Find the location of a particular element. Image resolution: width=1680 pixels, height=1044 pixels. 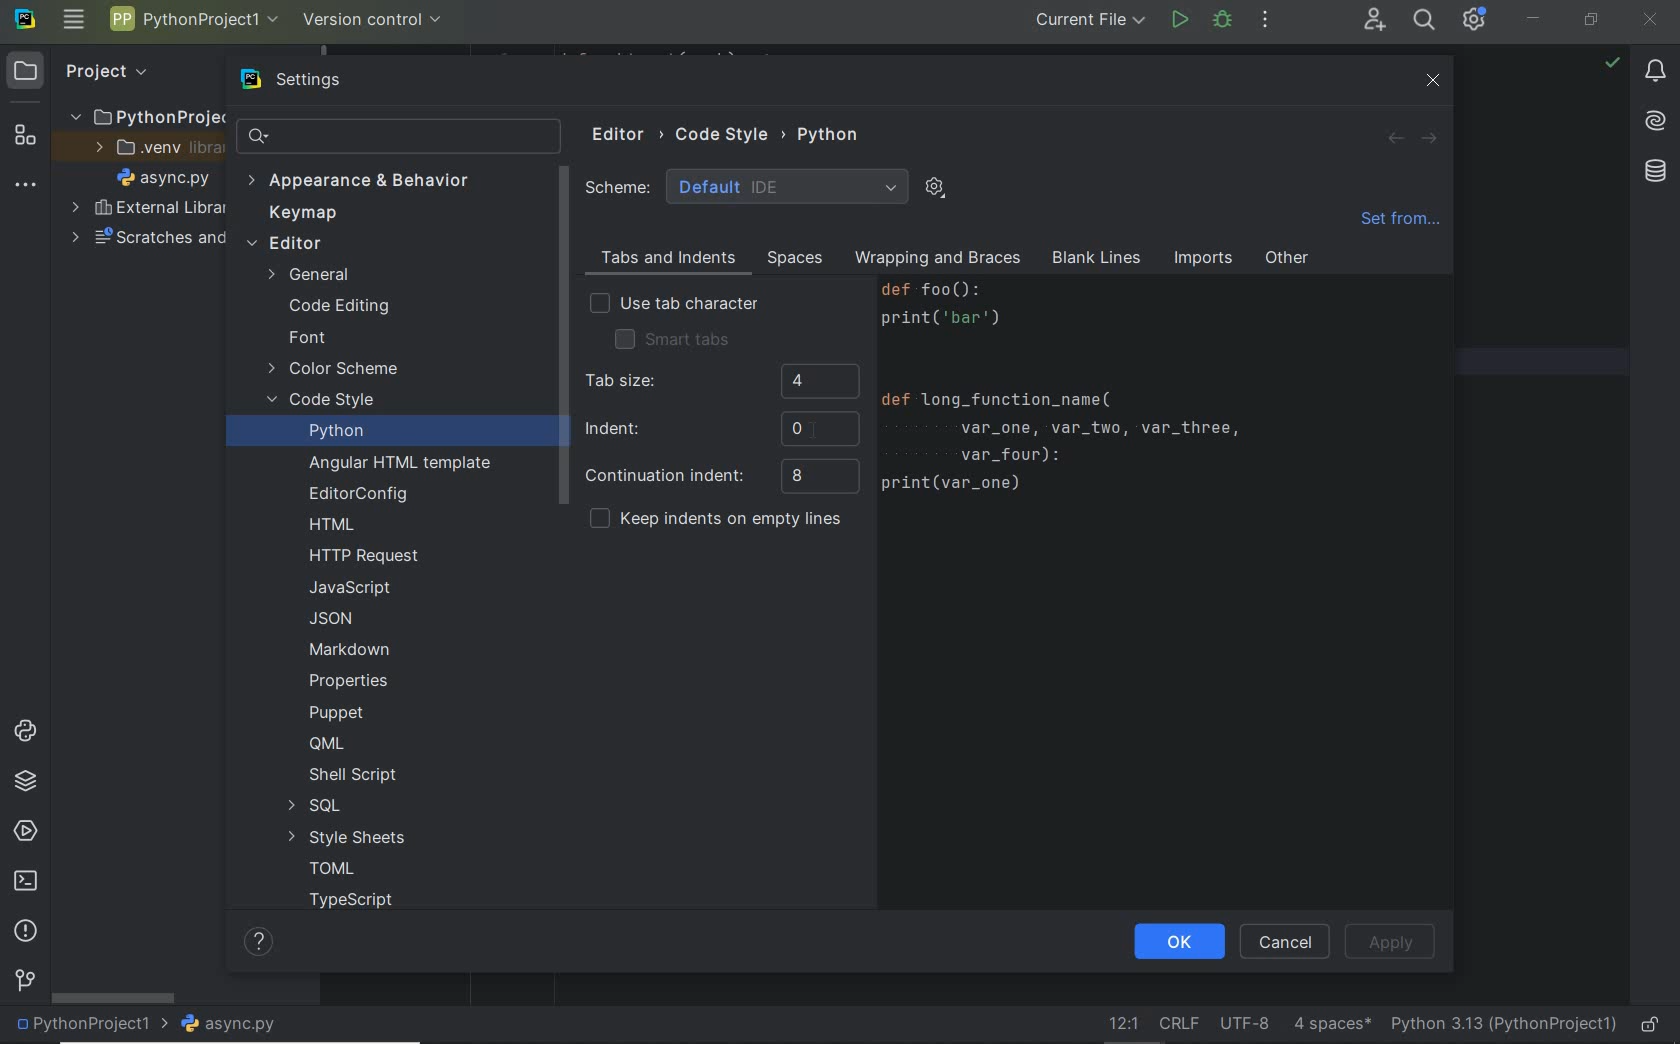

imports is located at coordinates (1202, 260).